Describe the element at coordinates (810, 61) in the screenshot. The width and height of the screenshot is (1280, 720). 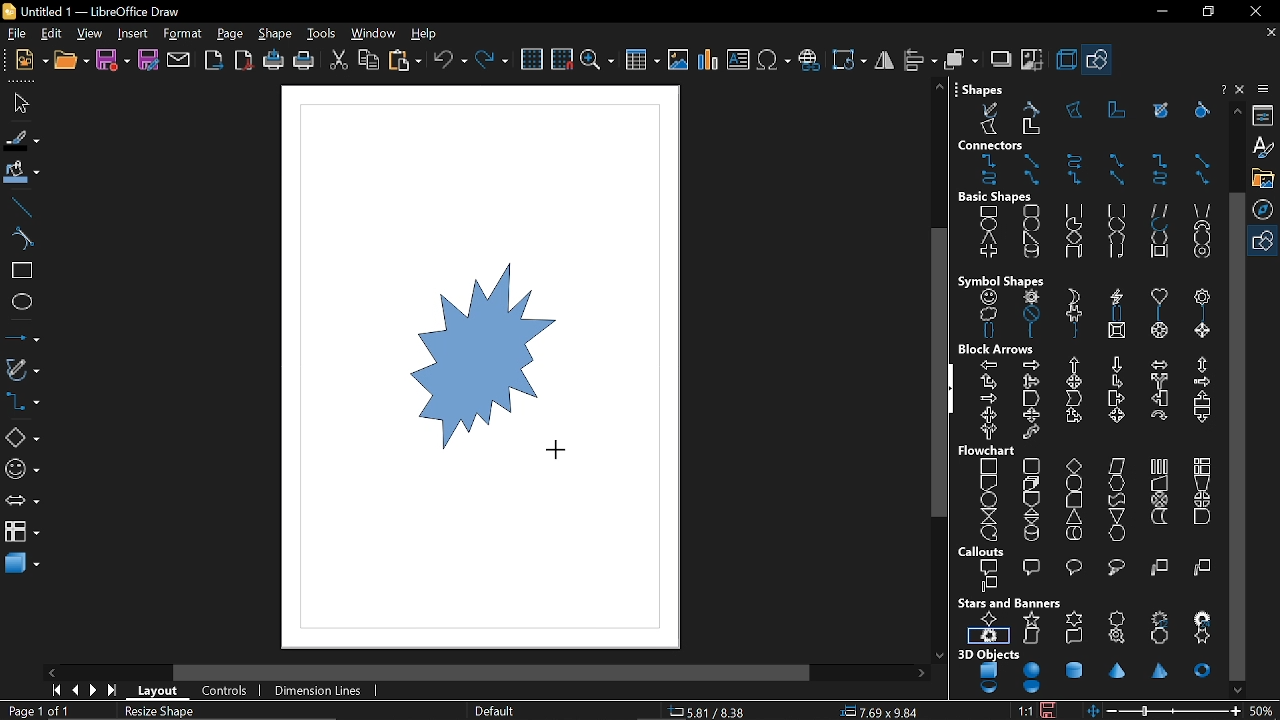
I see `Insert hyperlink` at that location.